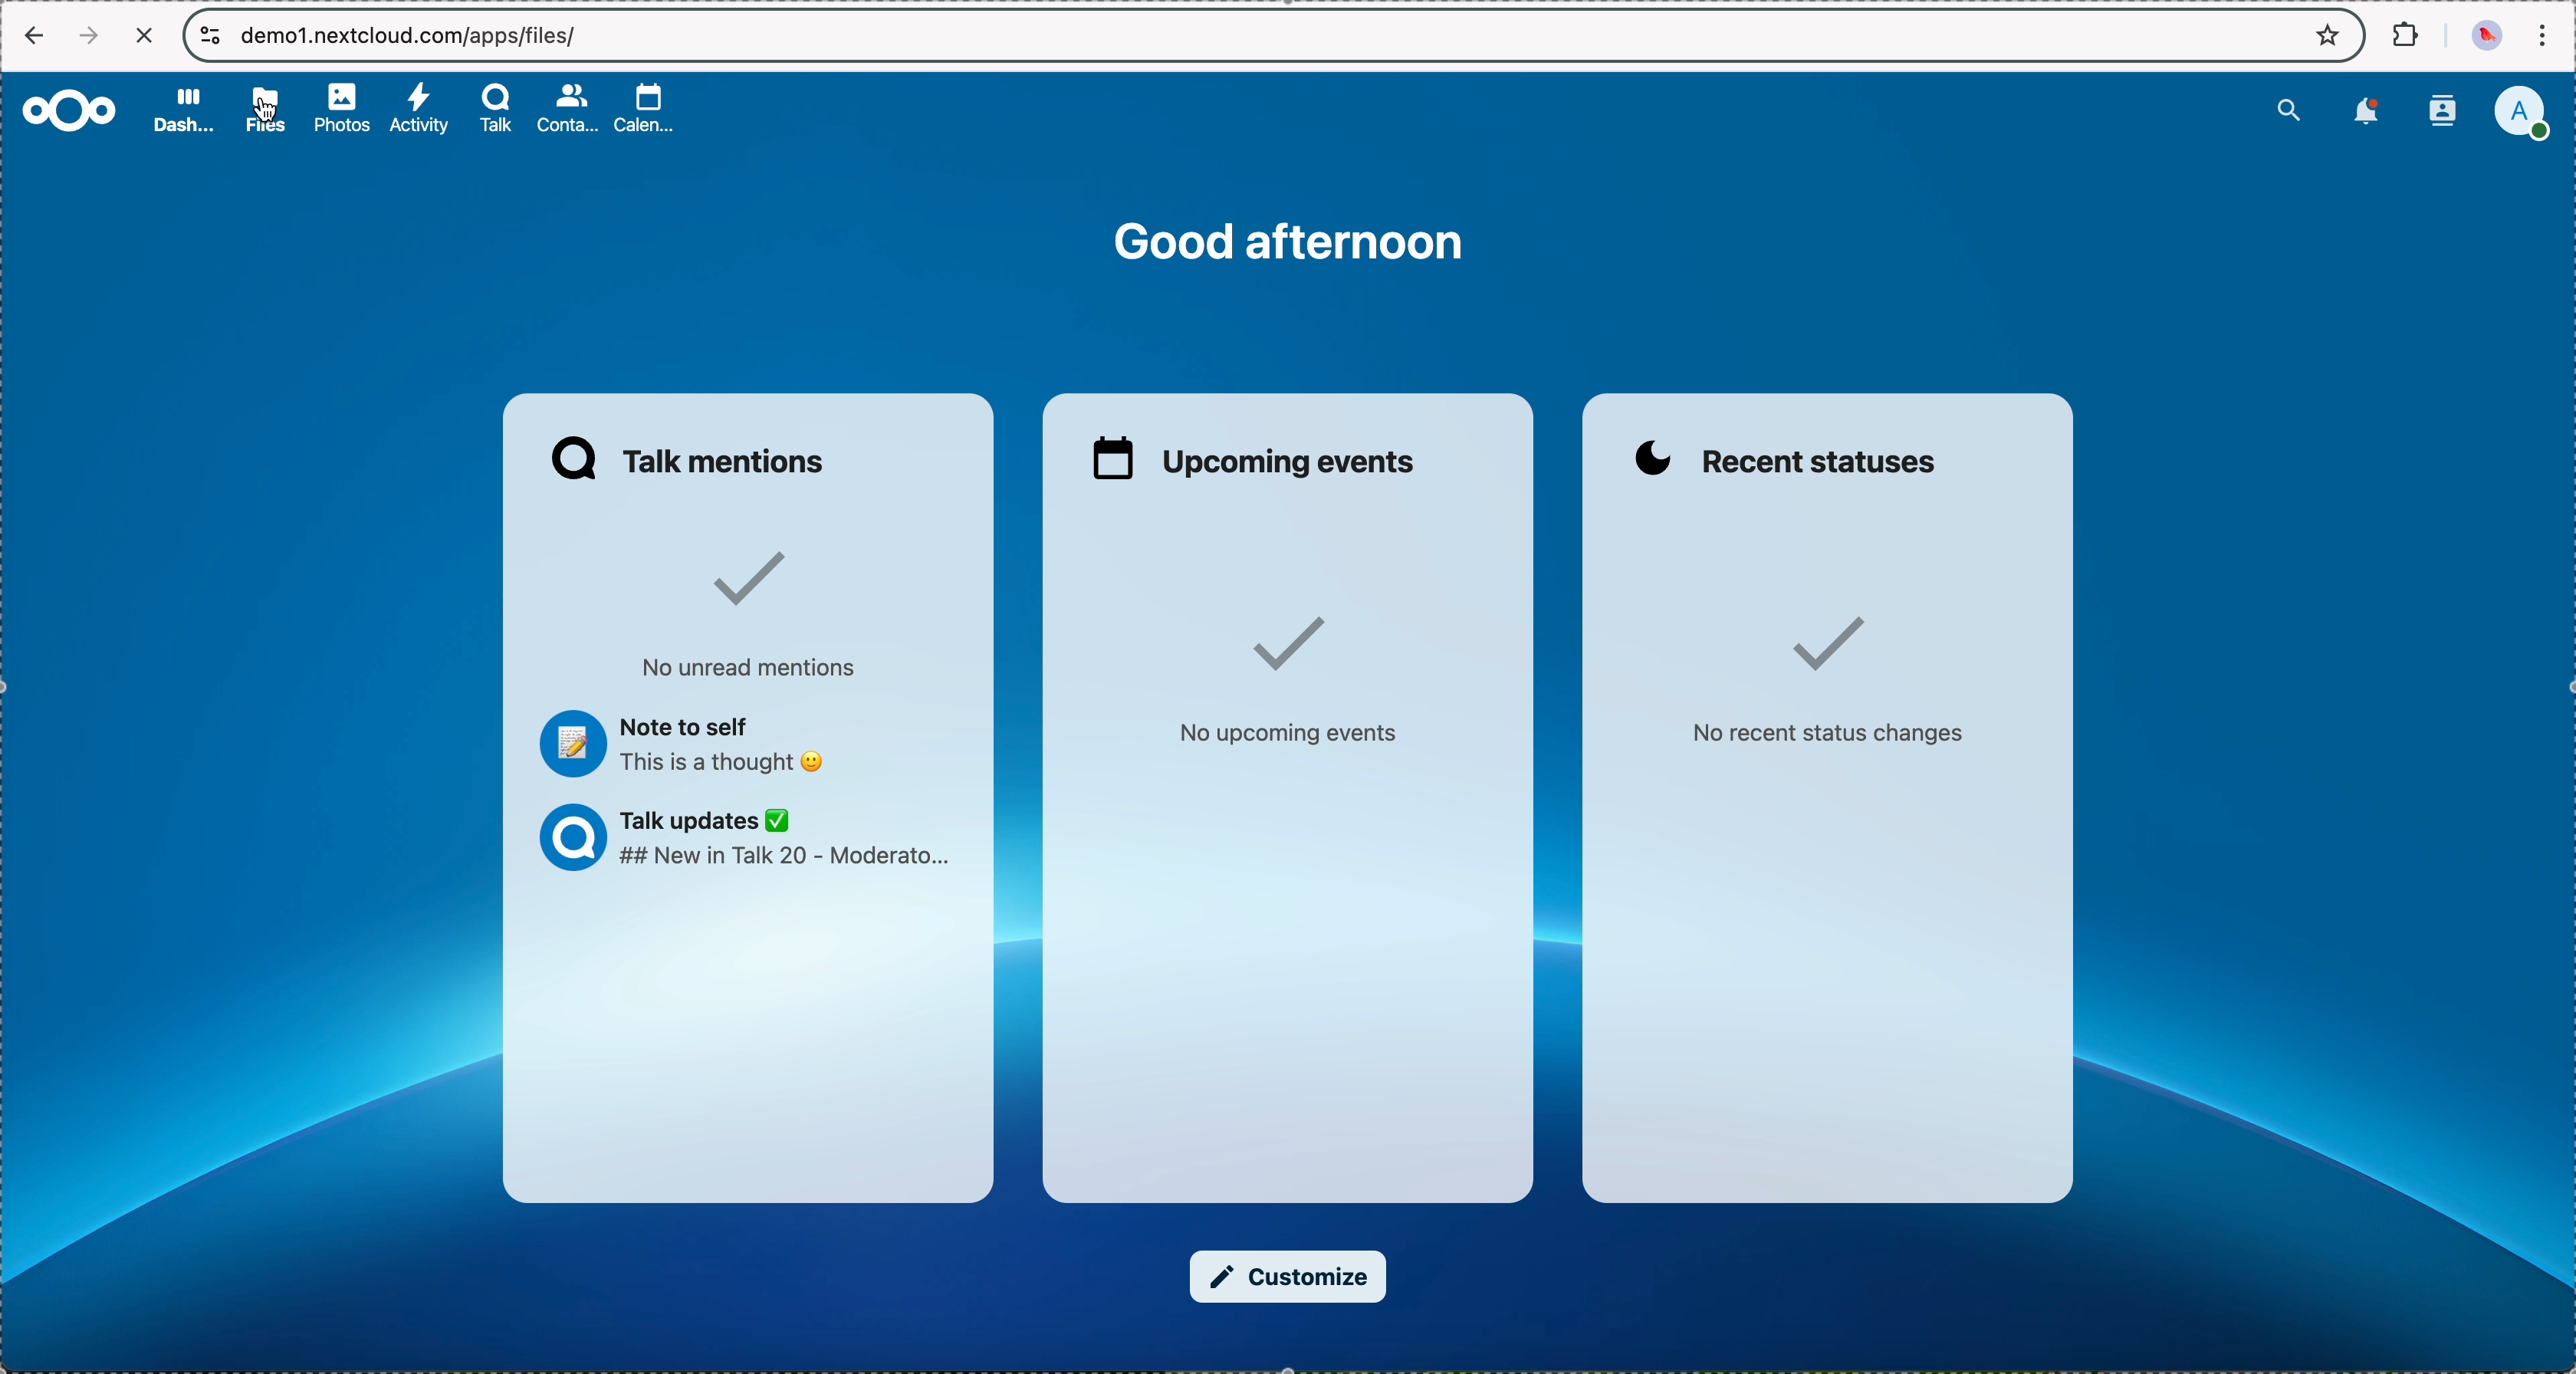 This screenshot has height=1374, width=2576. What do you see at coordinates (2544, 35) in the screenshot?
I see `customize and control Google Chrome` at bounding box center [2544, 35].